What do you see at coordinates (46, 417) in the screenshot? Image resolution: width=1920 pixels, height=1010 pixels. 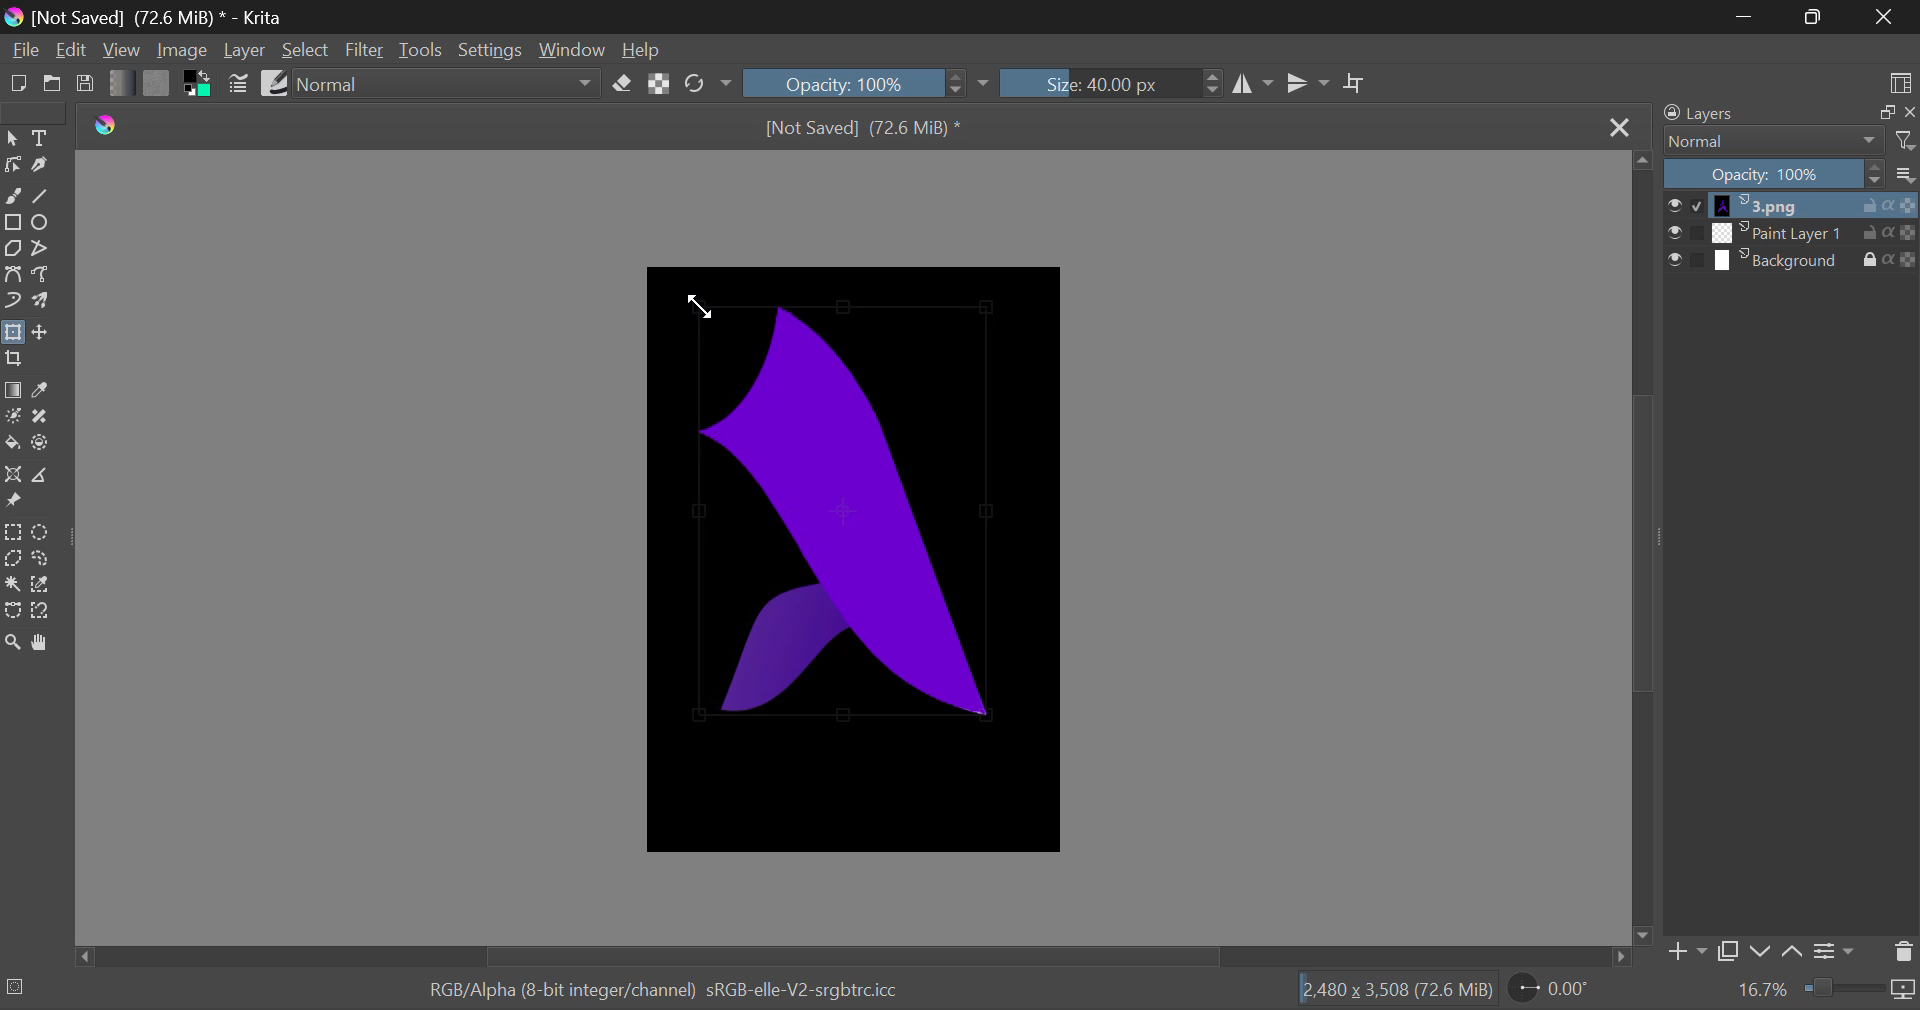 I see `Smart Patch Tool` at bounding box center [46, 417].